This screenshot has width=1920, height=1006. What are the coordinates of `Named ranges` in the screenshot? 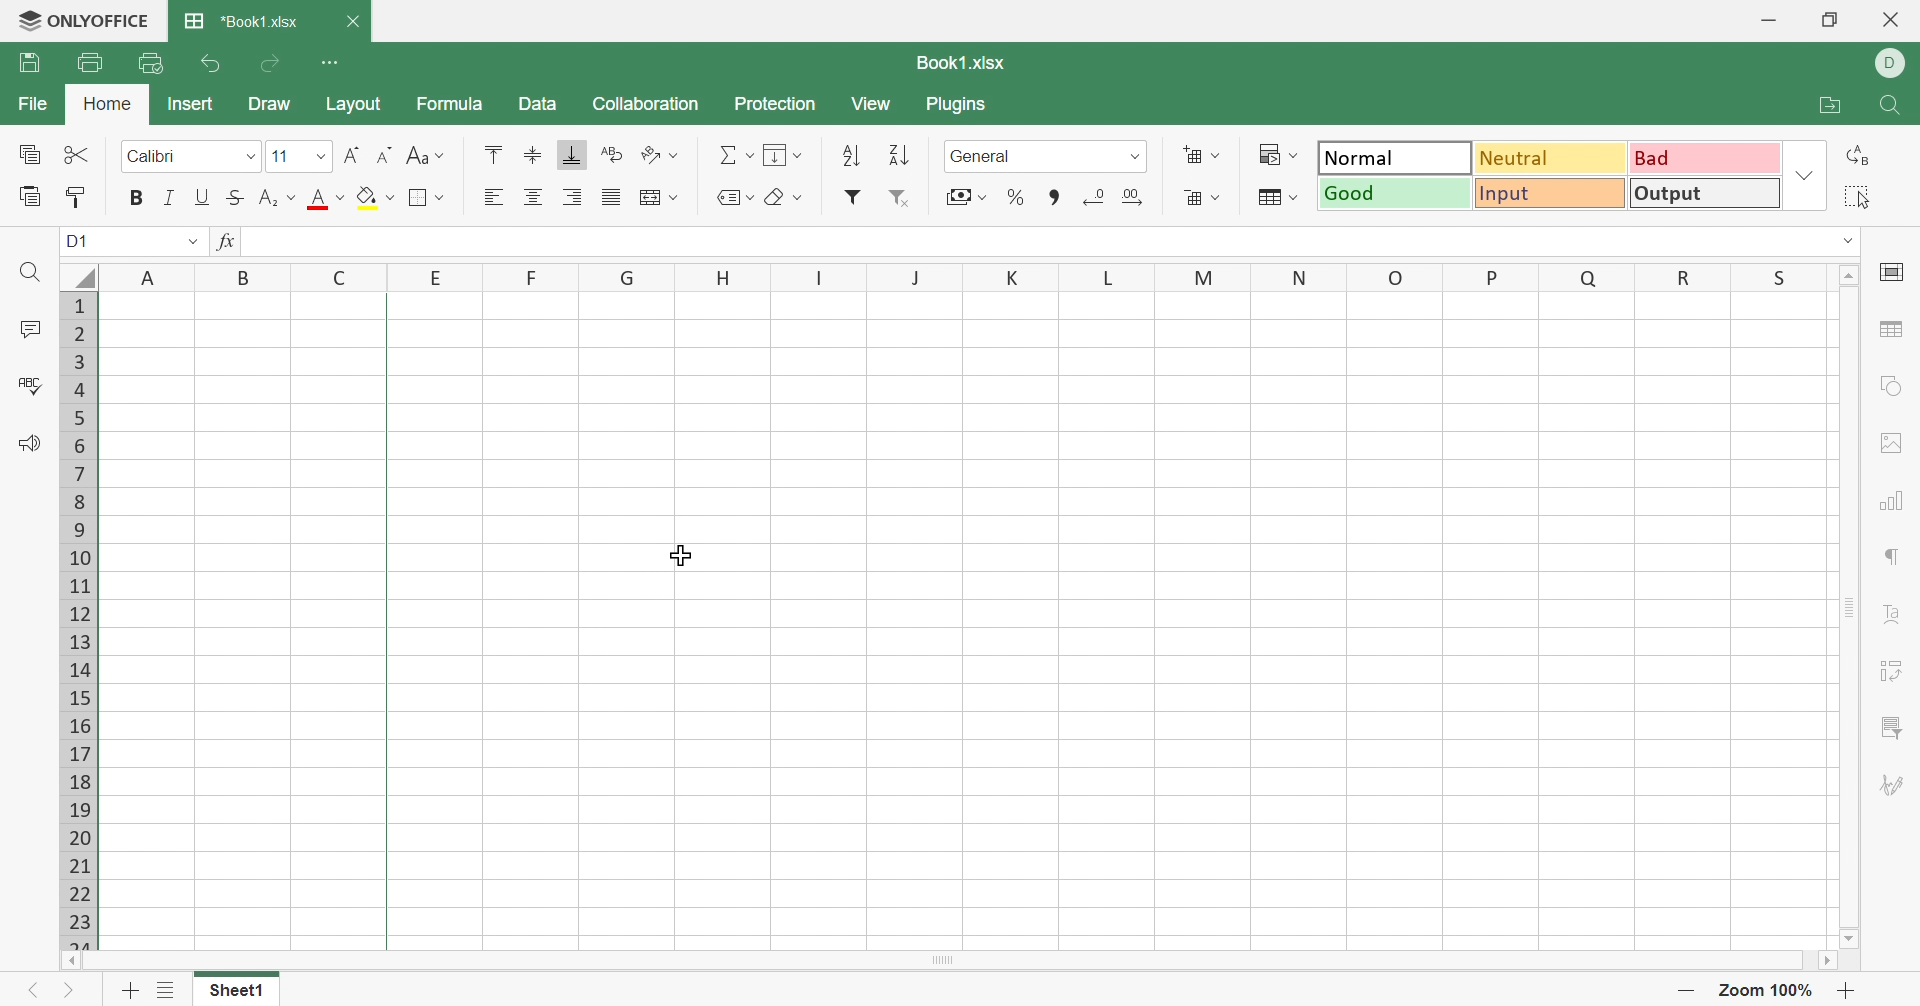 It's located at (726, 198).